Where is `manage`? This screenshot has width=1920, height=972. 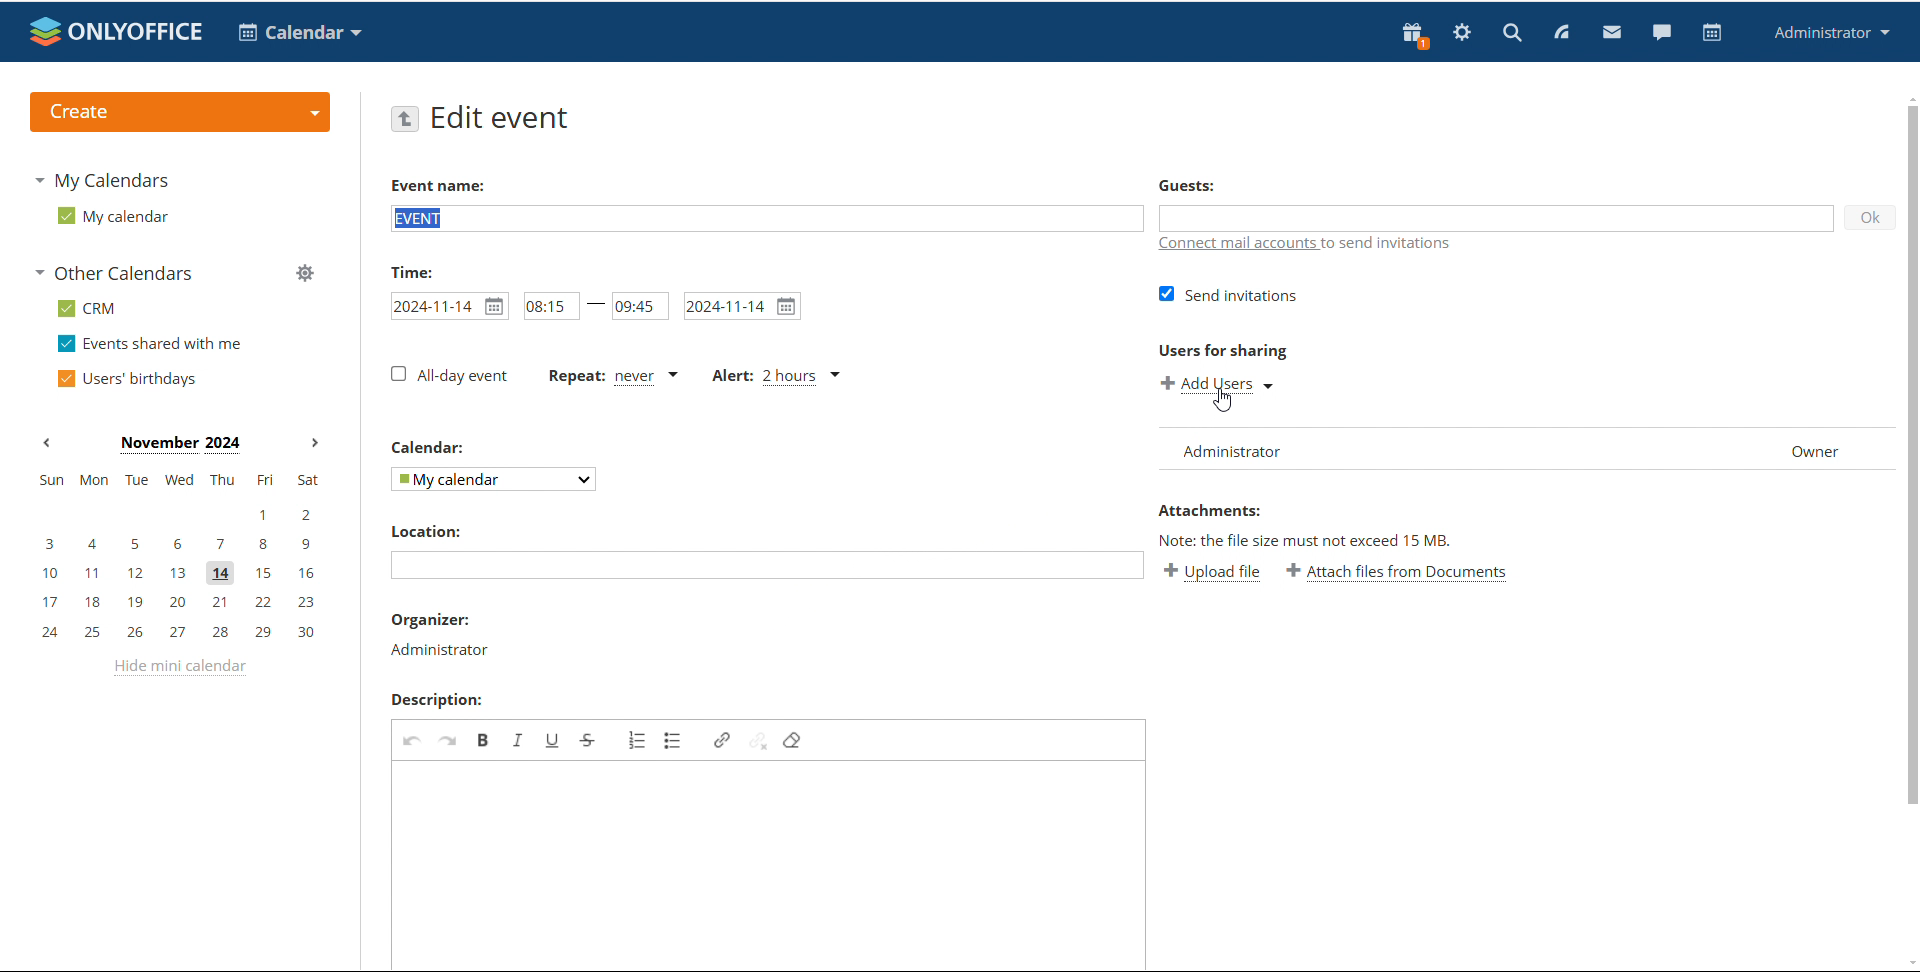 manage is located at coordinates (305, 273).